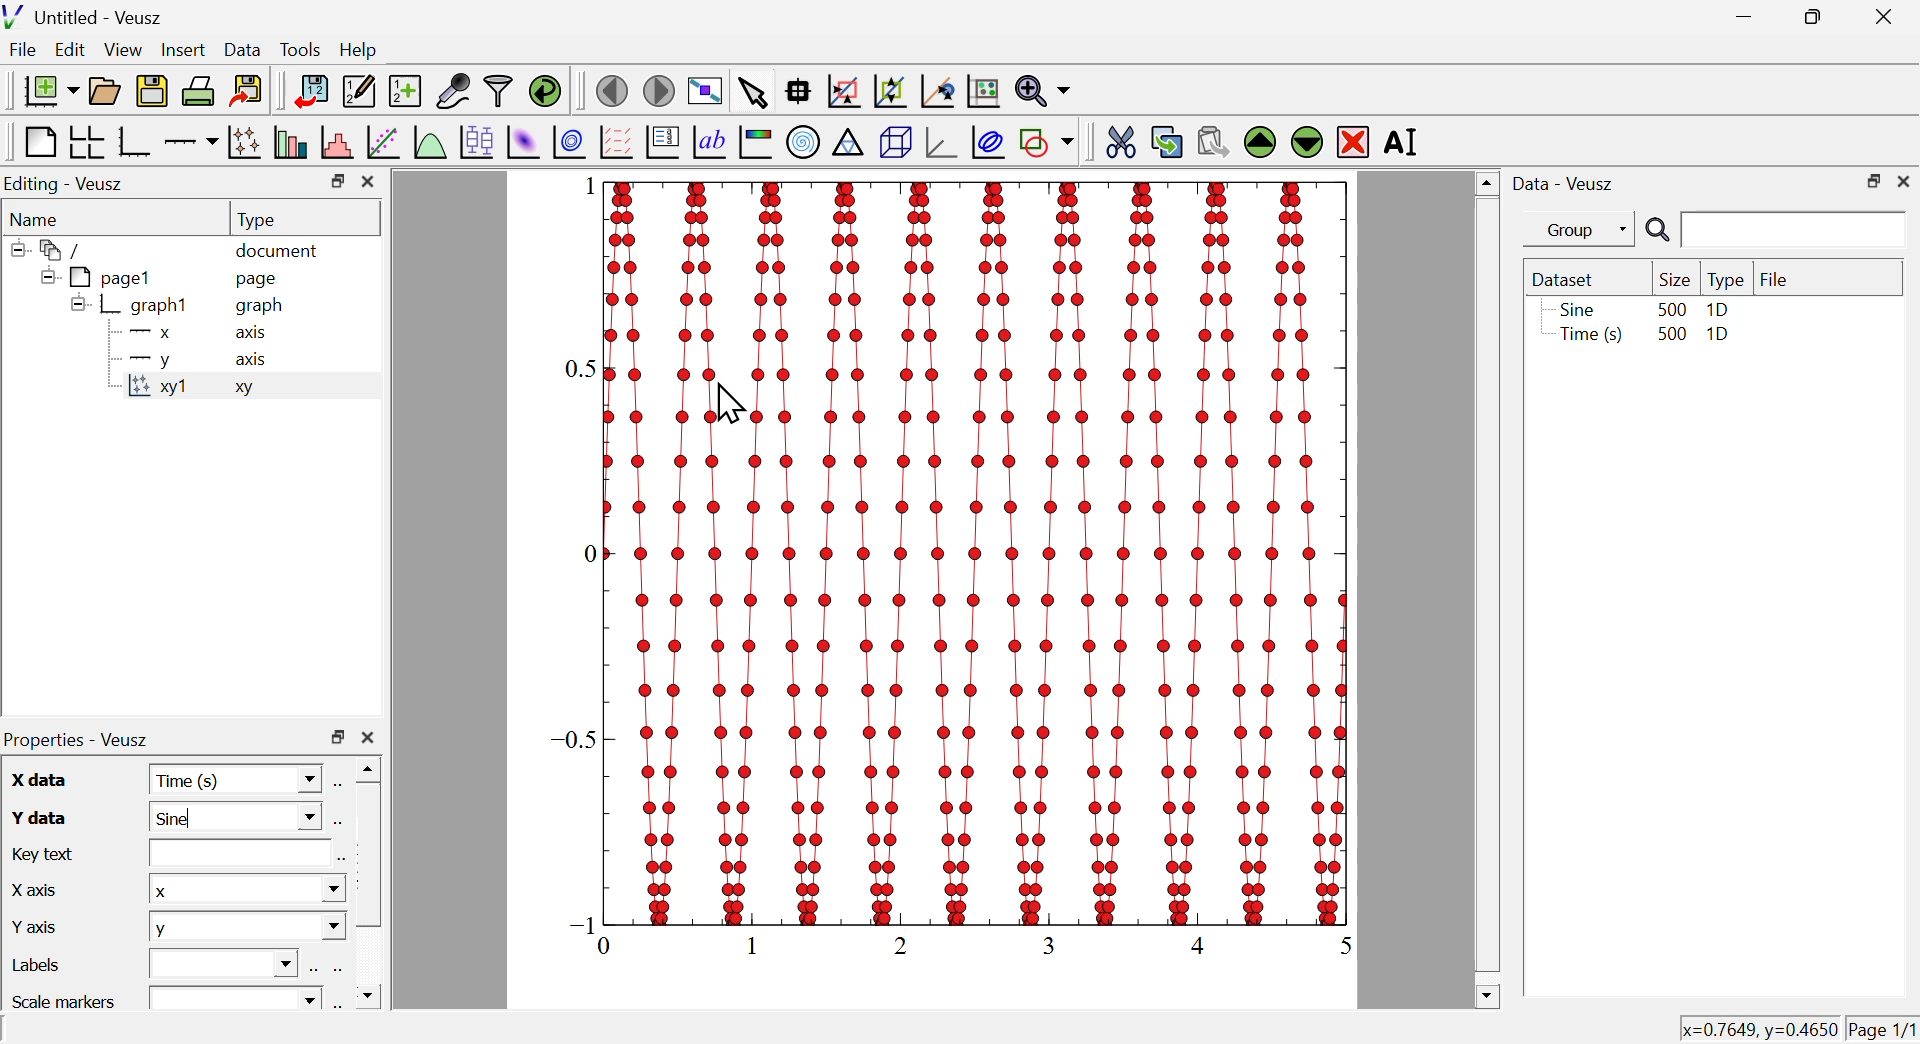 The width and height of the screenshot is (1920, 1044). What do you see at coordinates (1117, 140) in the screenshot?
I see `cut the selected widget` at bounding box center [1117, 140].